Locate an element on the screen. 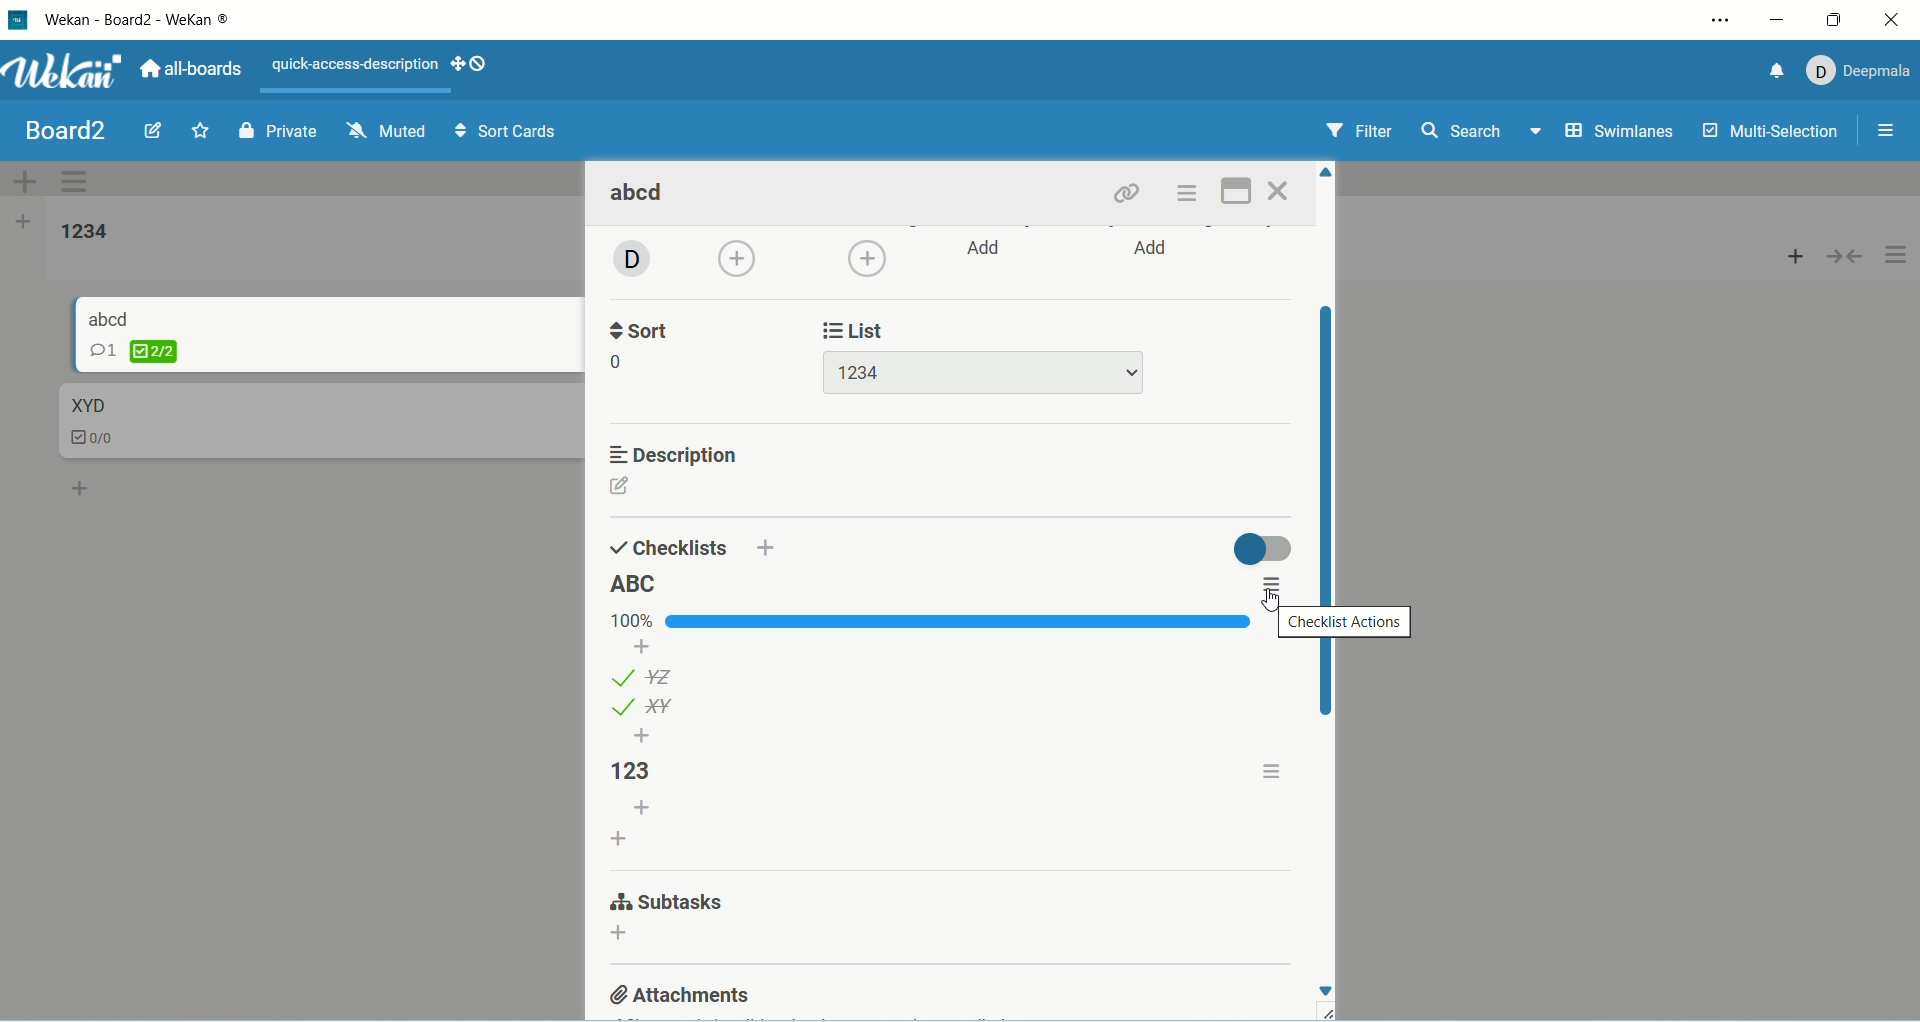 The image size is (1920, 1022). add is located at coordinates (1792, 258).